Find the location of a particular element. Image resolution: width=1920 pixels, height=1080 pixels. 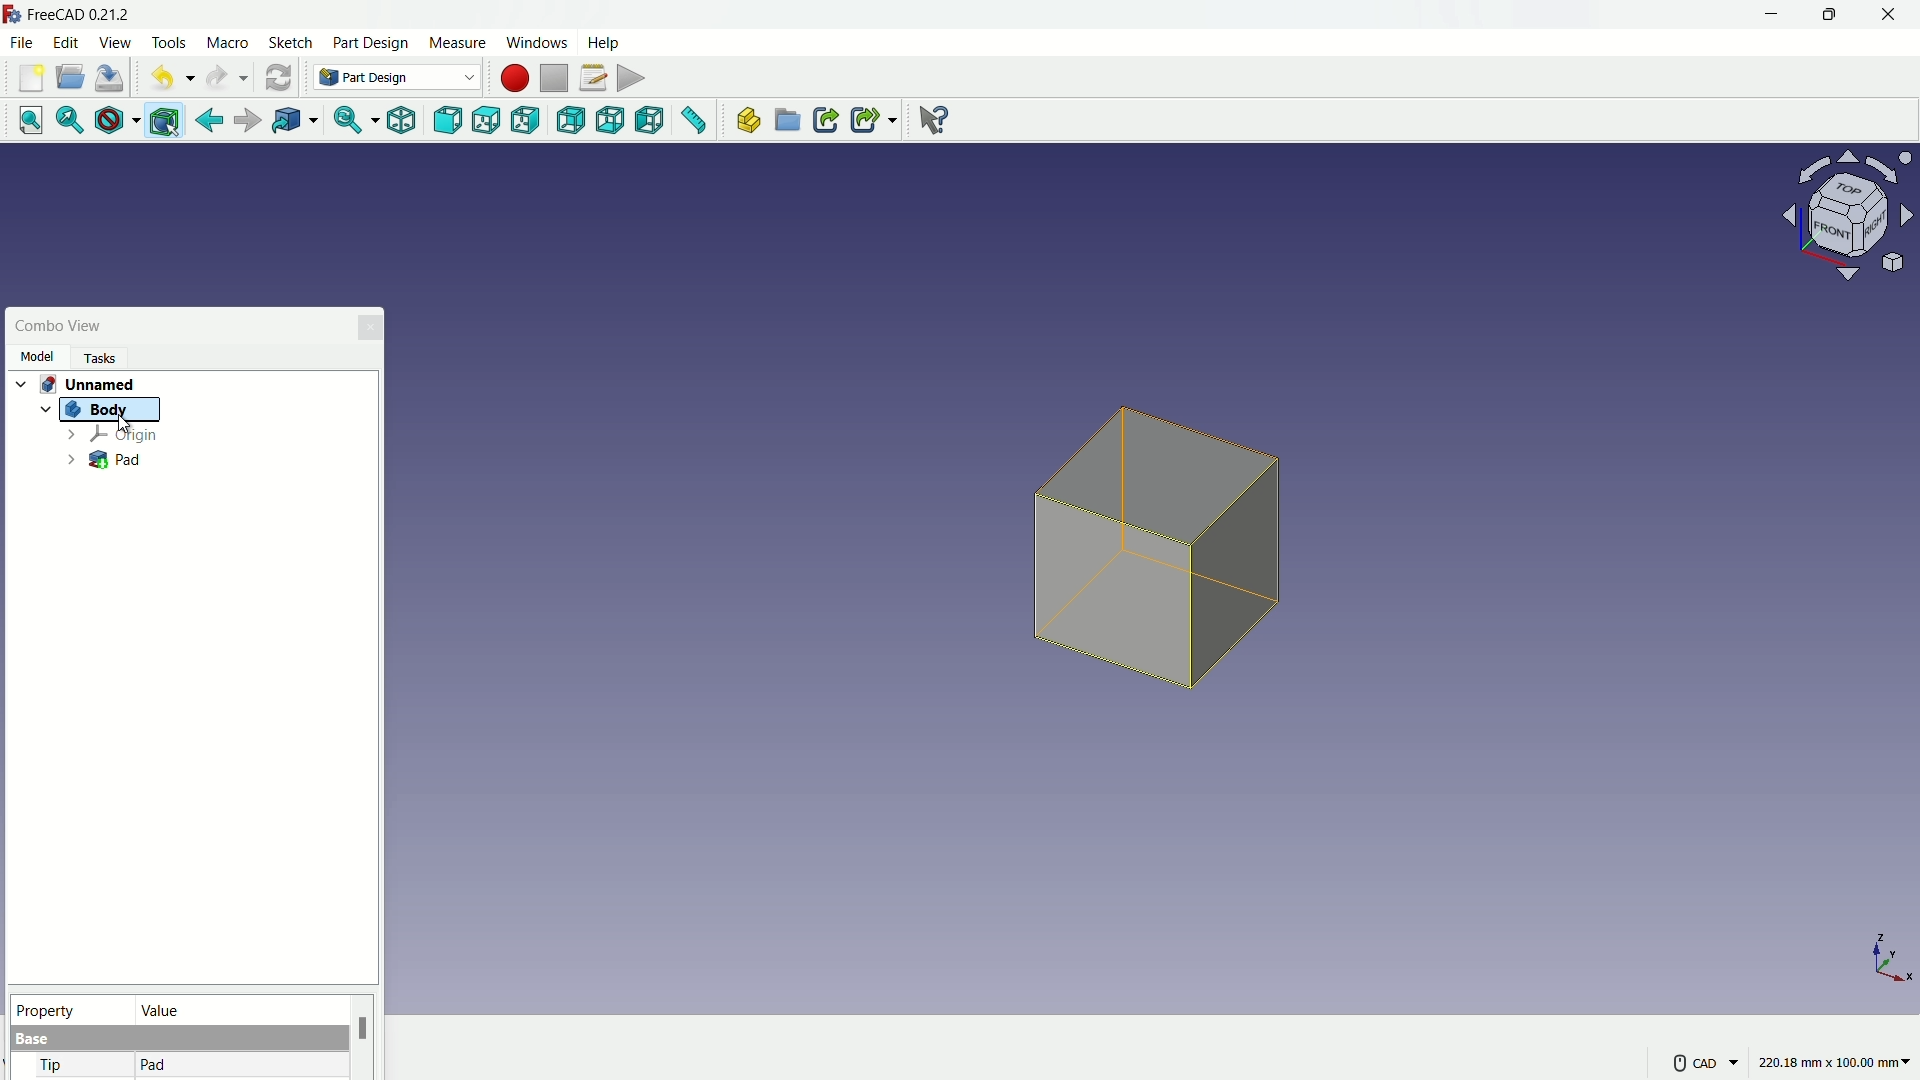

new file is located at coordinates (31, 78).